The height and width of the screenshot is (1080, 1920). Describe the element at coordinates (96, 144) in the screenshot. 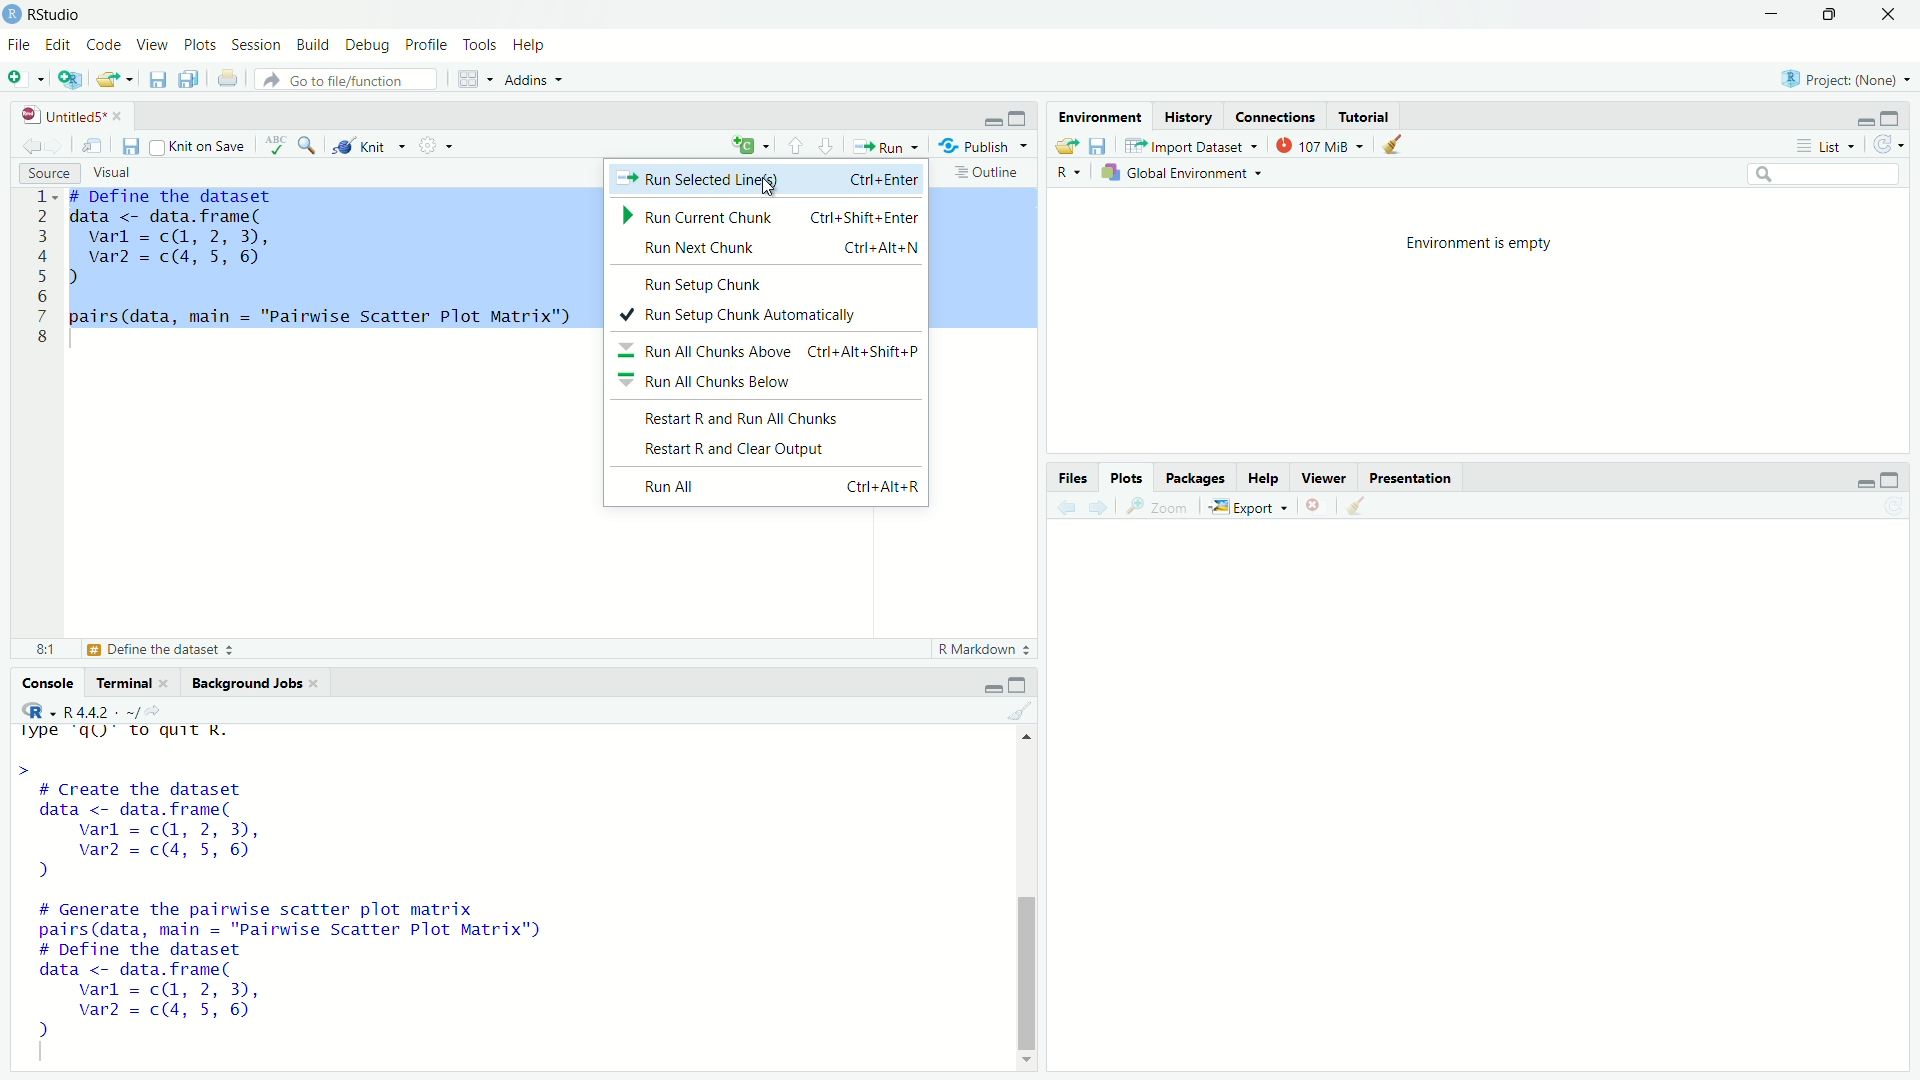

I see `Show in new window` at that location.